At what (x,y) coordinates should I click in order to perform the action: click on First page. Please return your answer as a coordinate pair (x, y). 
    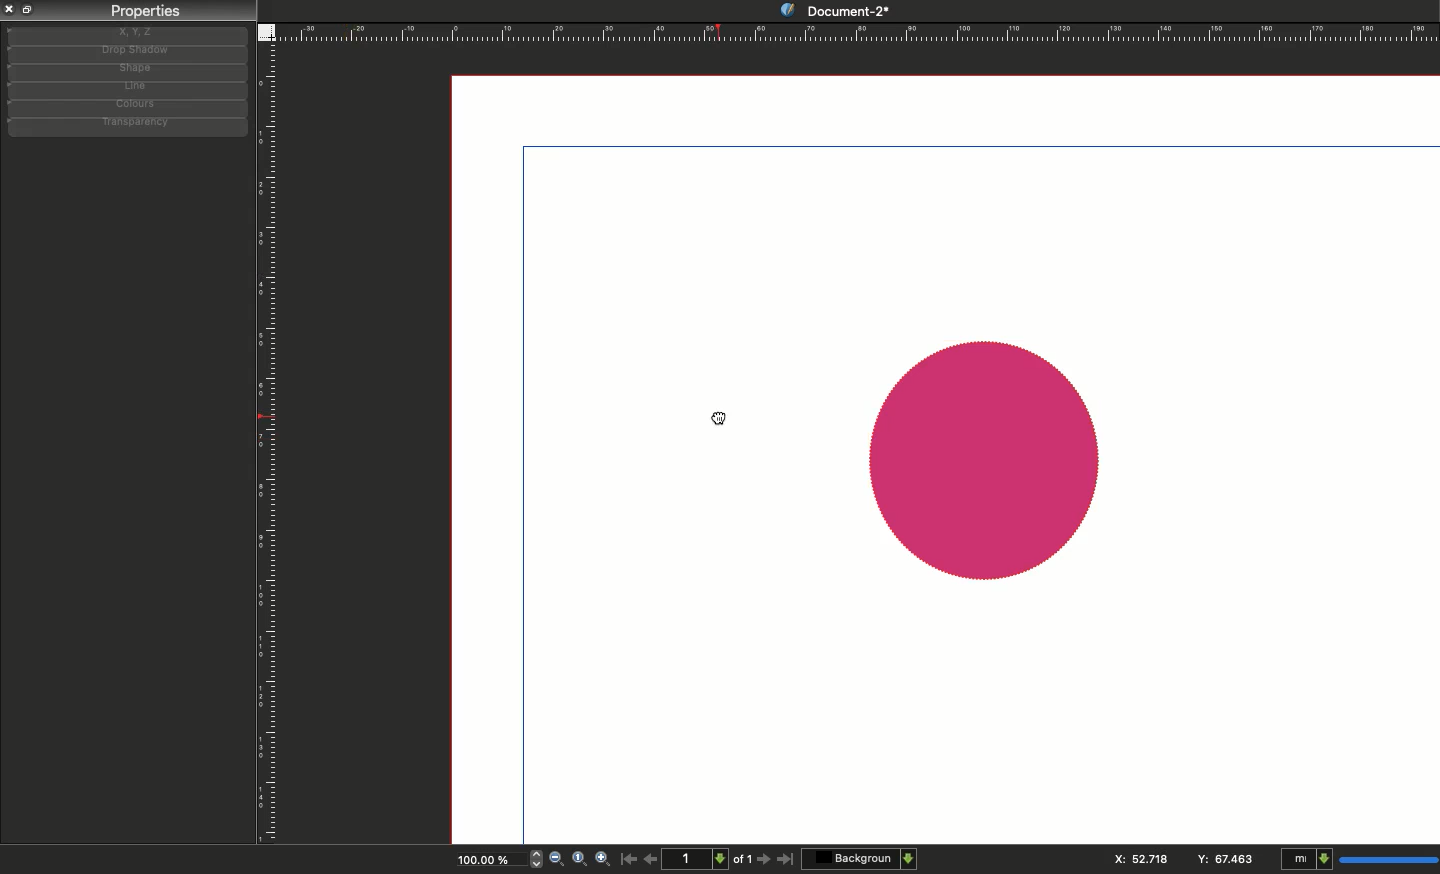
    Looking at the image, I should click on (629, 858).